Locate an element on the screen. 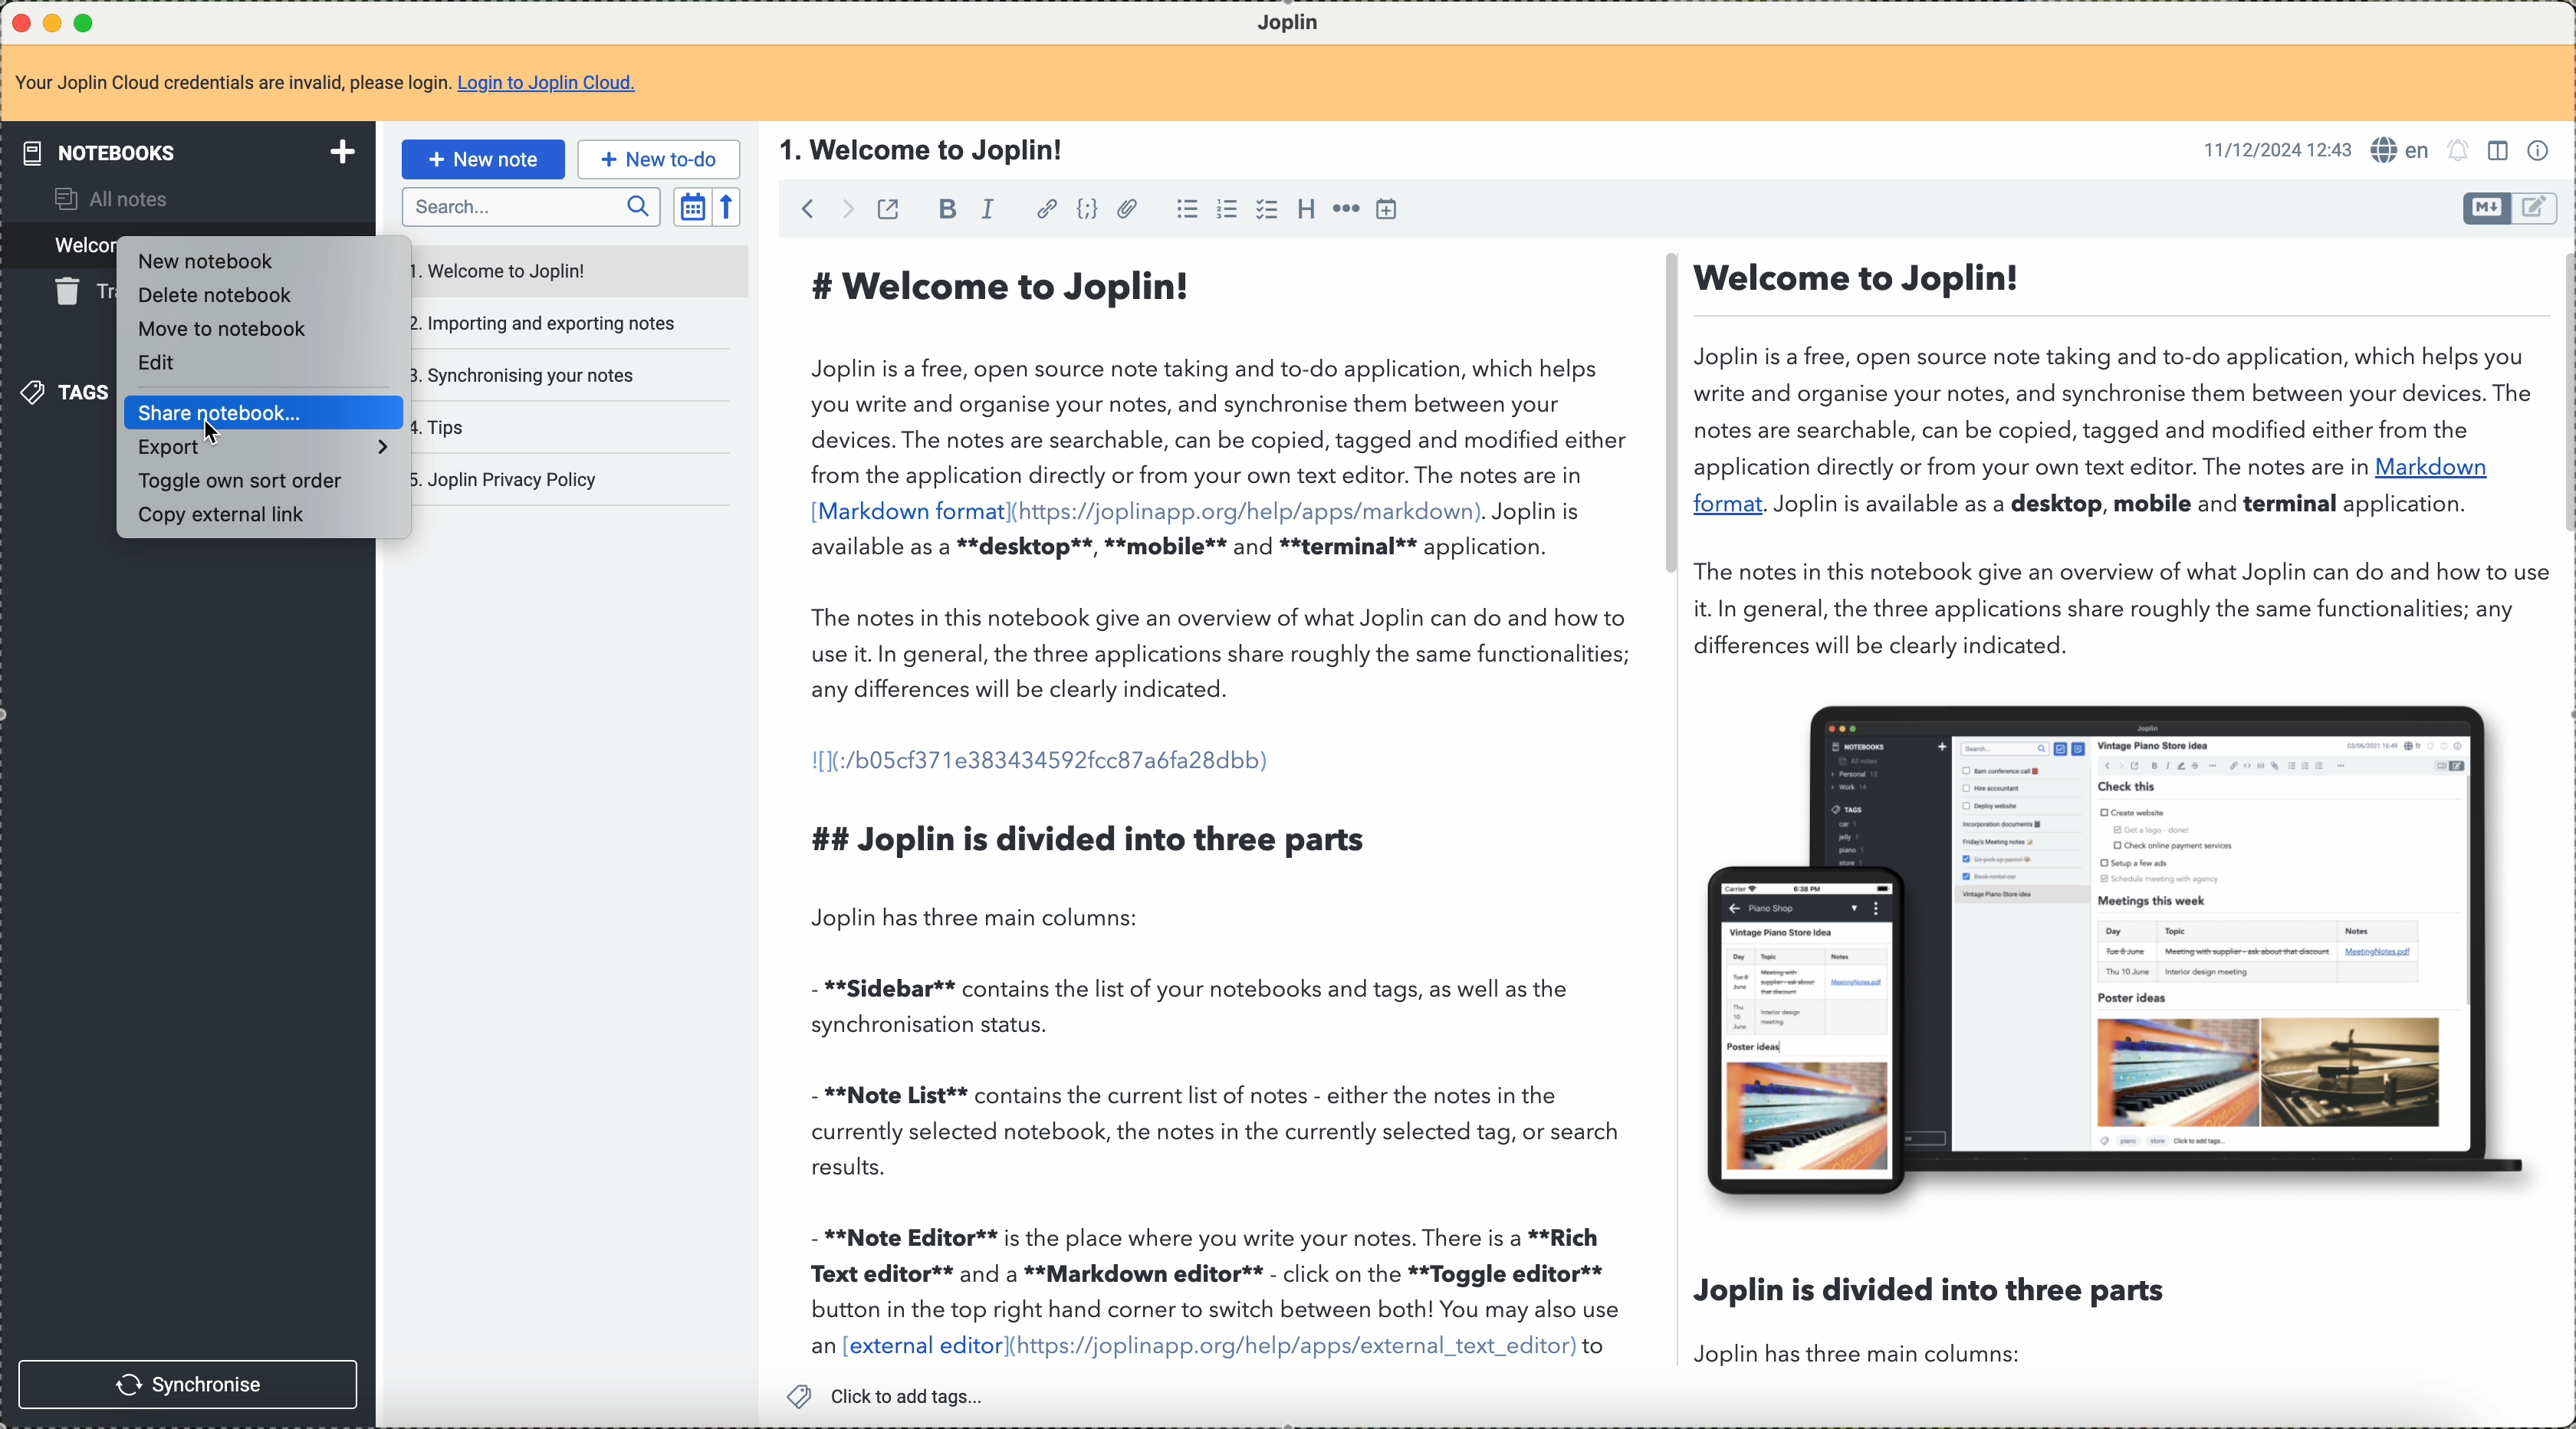 Image resolution: width=2576 pixels, height=1429 pixels. new notebook is located at coordinates (201, 260).